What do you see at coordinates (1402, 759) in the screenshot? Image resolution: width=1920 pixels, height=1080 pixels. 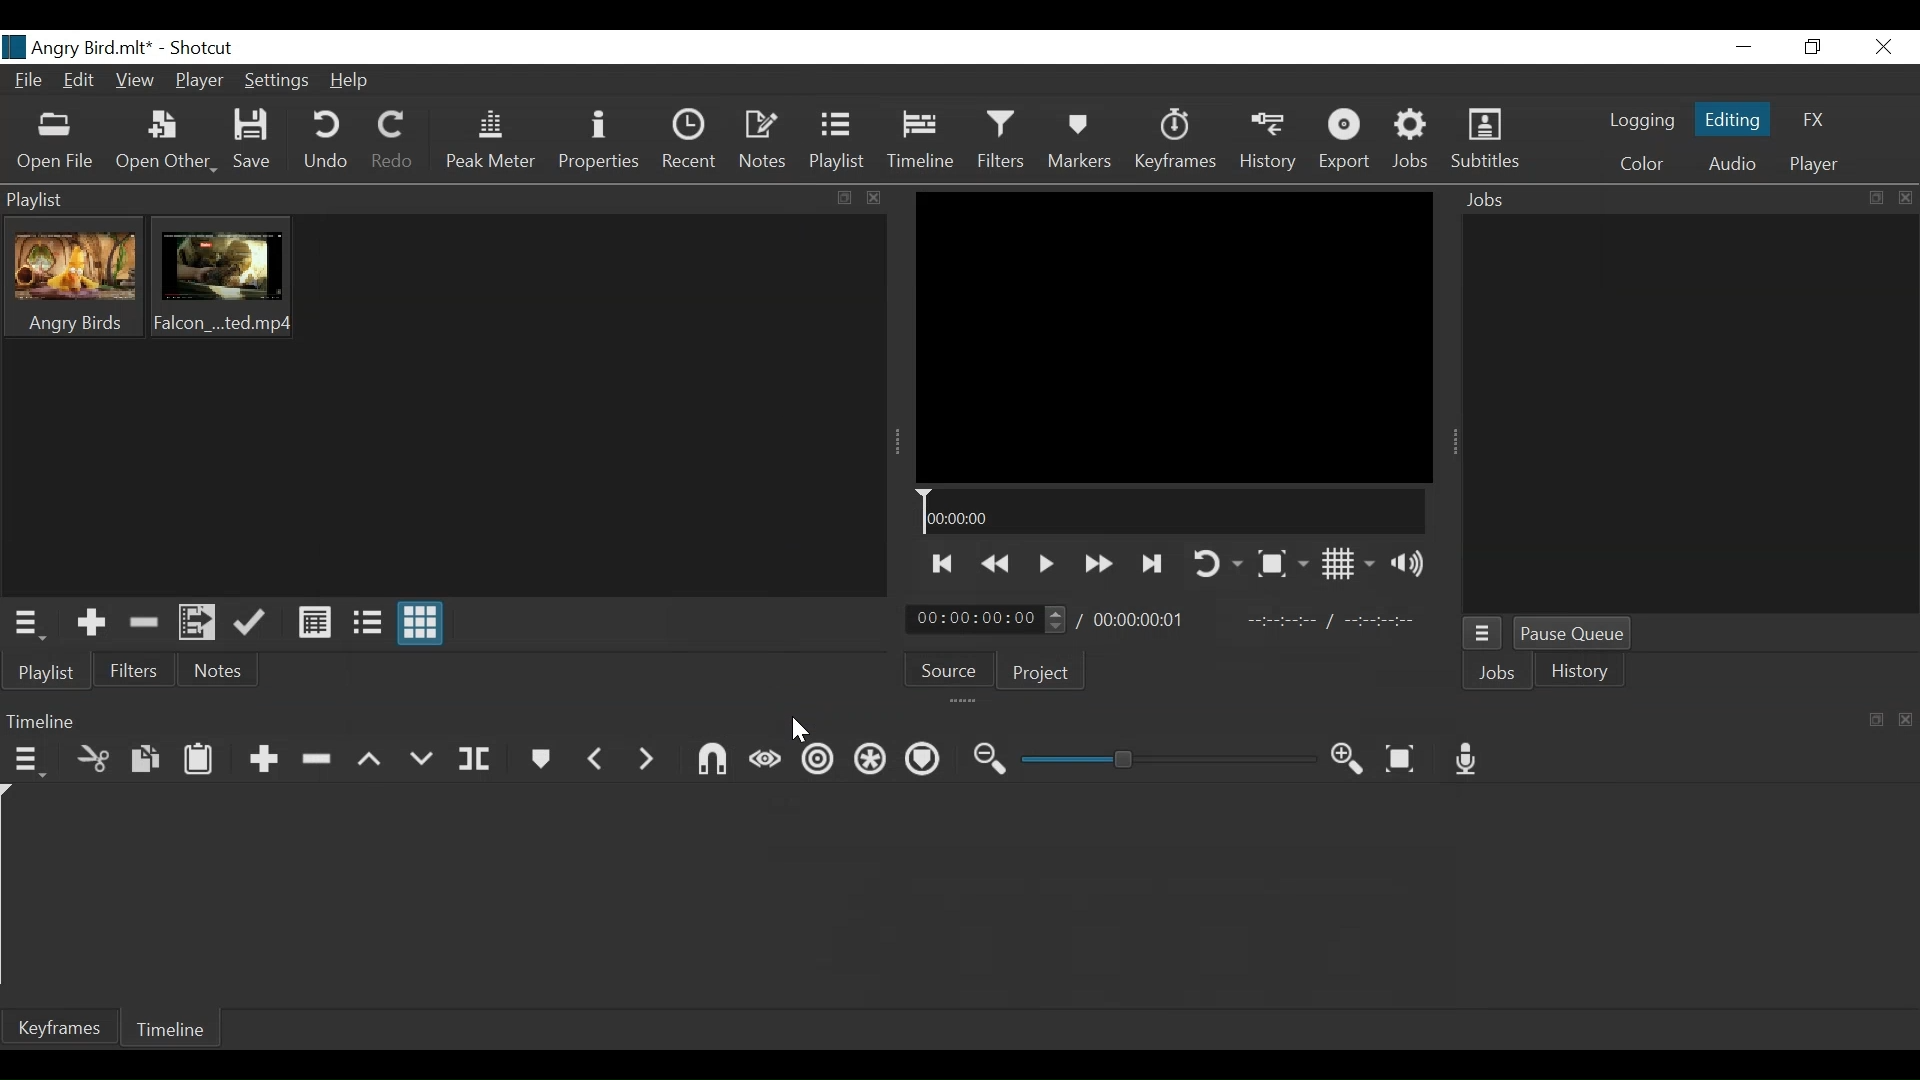 I see `Zoom timeline to fit` at bounding box center [1402, 759].